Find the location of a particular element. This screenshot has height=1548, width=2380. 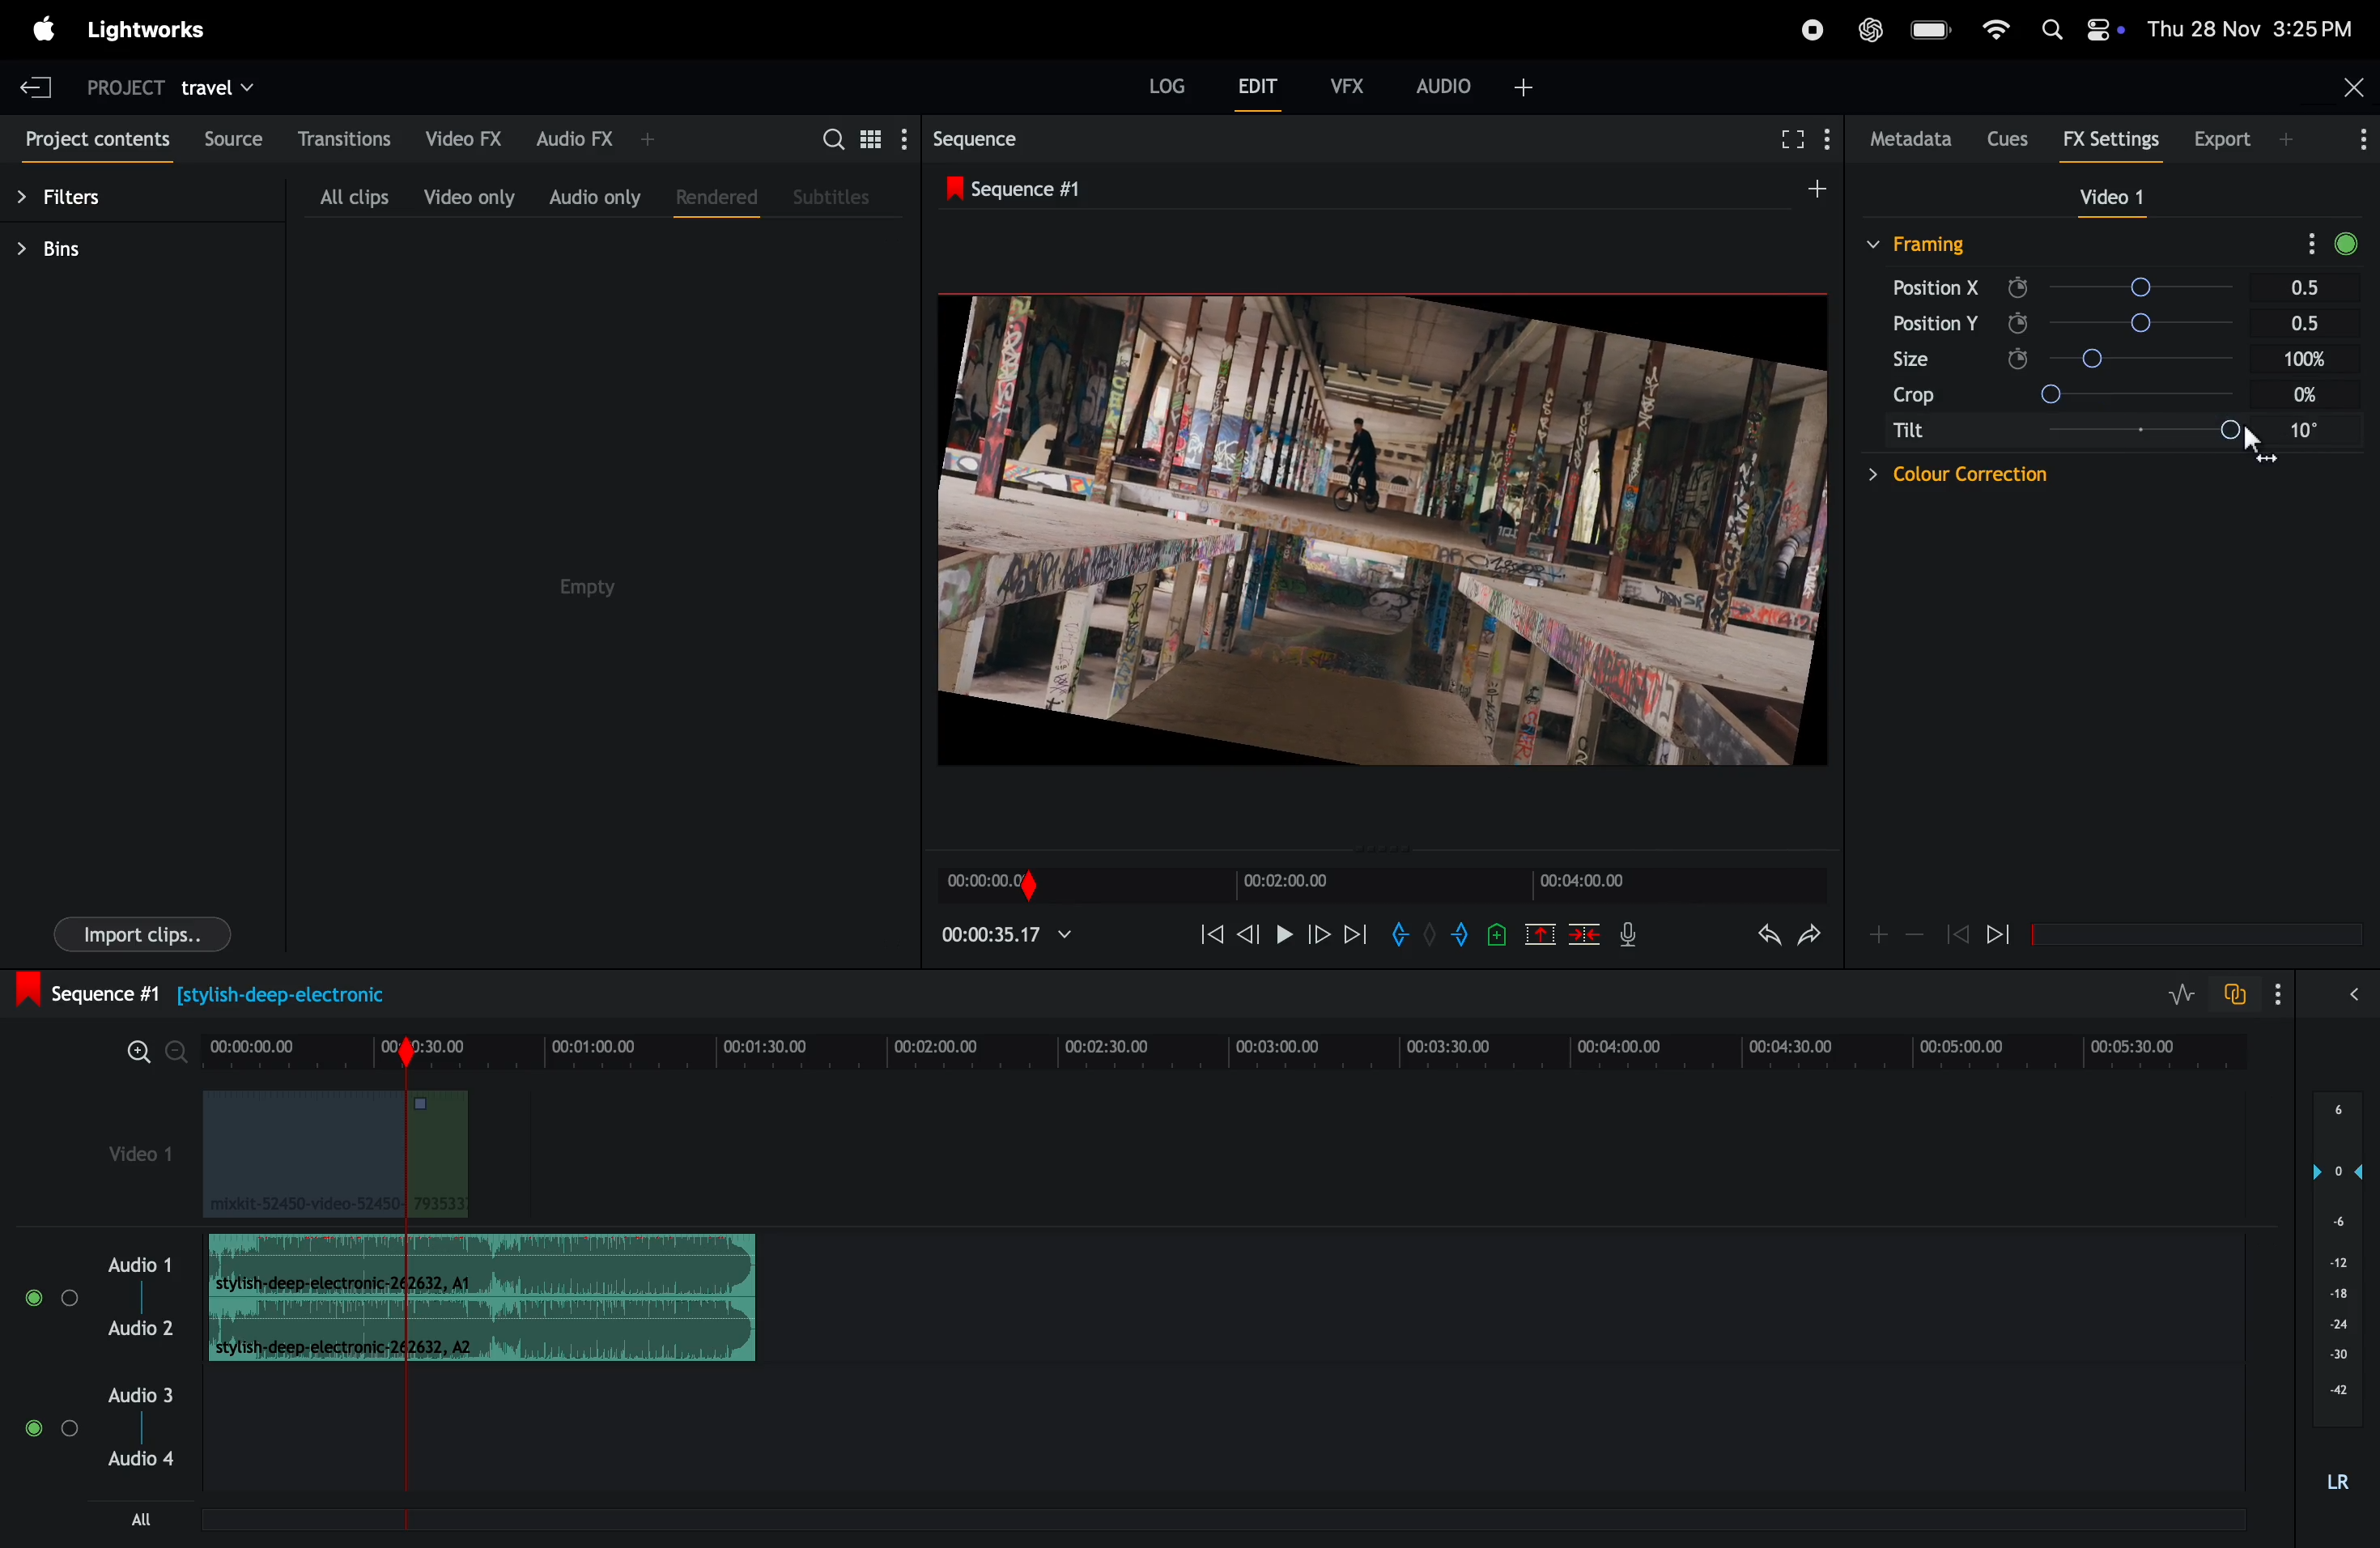

tilt angle is located at coordinates (2192, 438).